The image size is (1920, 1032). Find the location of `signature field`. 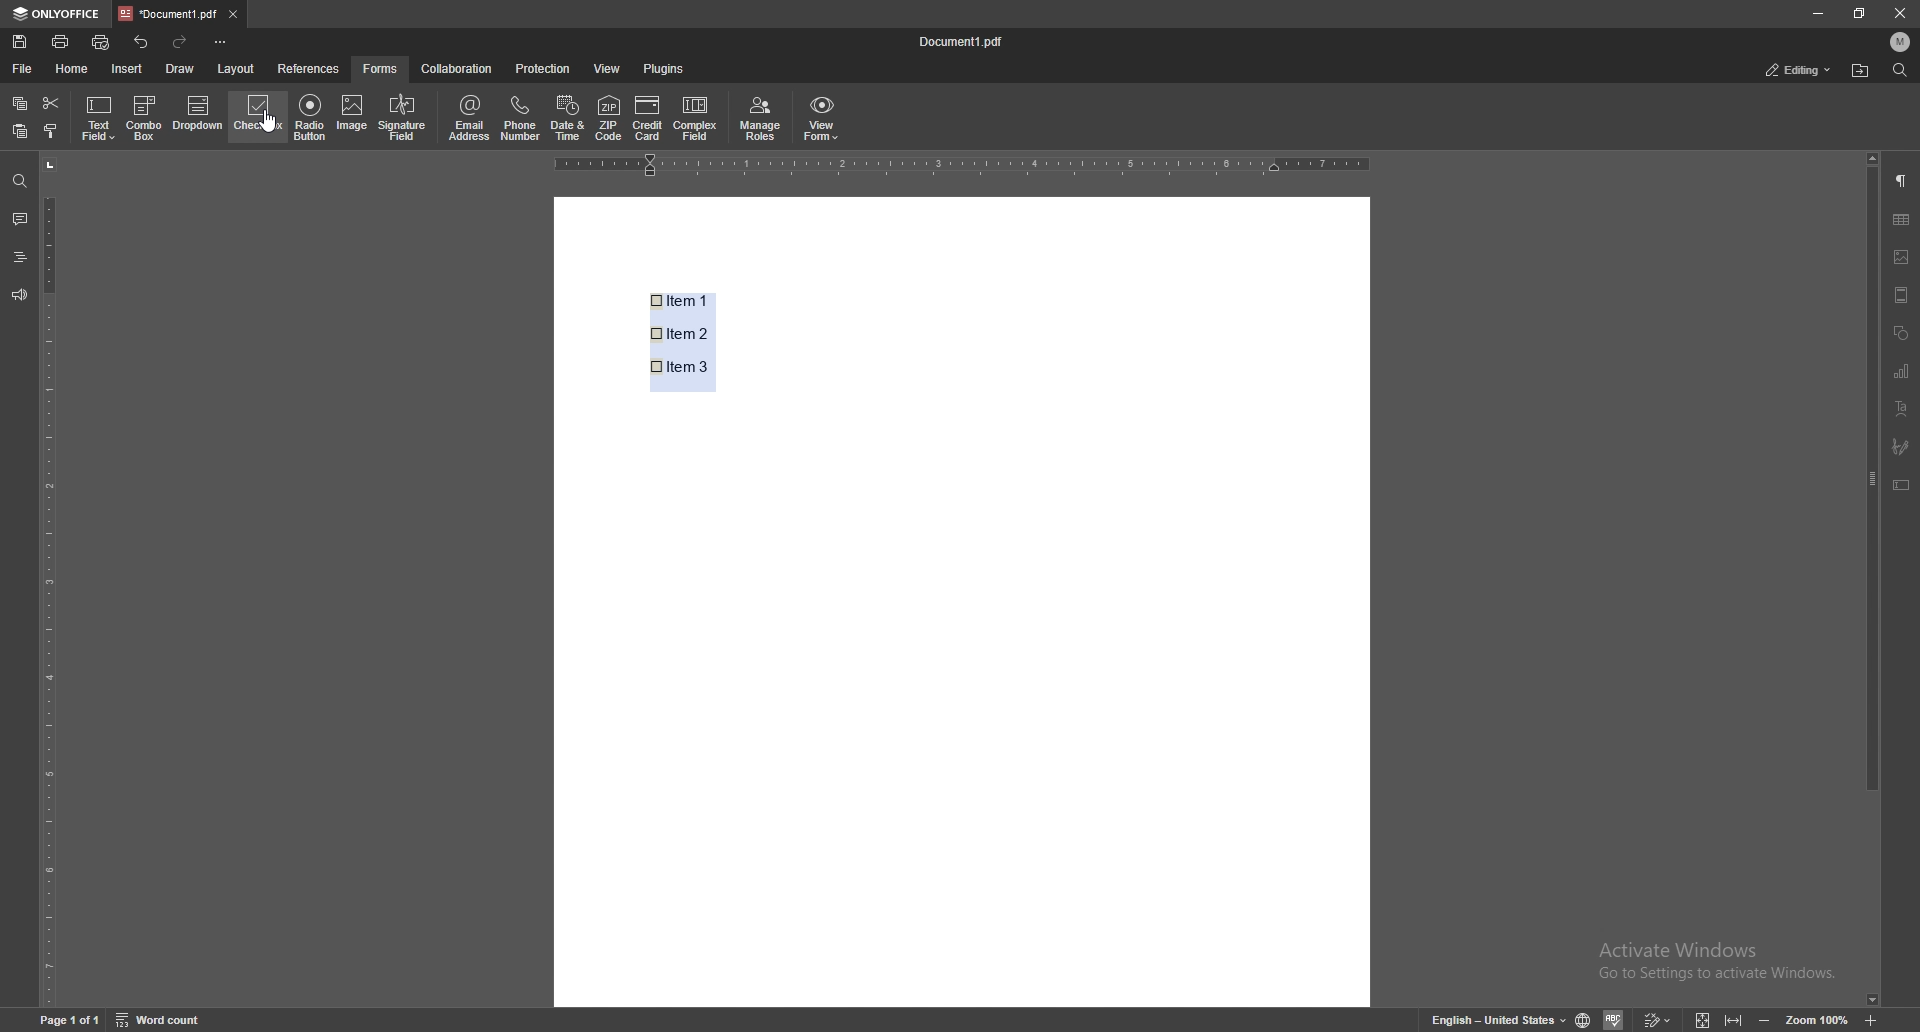

signature field is located at coordinates (1901, 446).